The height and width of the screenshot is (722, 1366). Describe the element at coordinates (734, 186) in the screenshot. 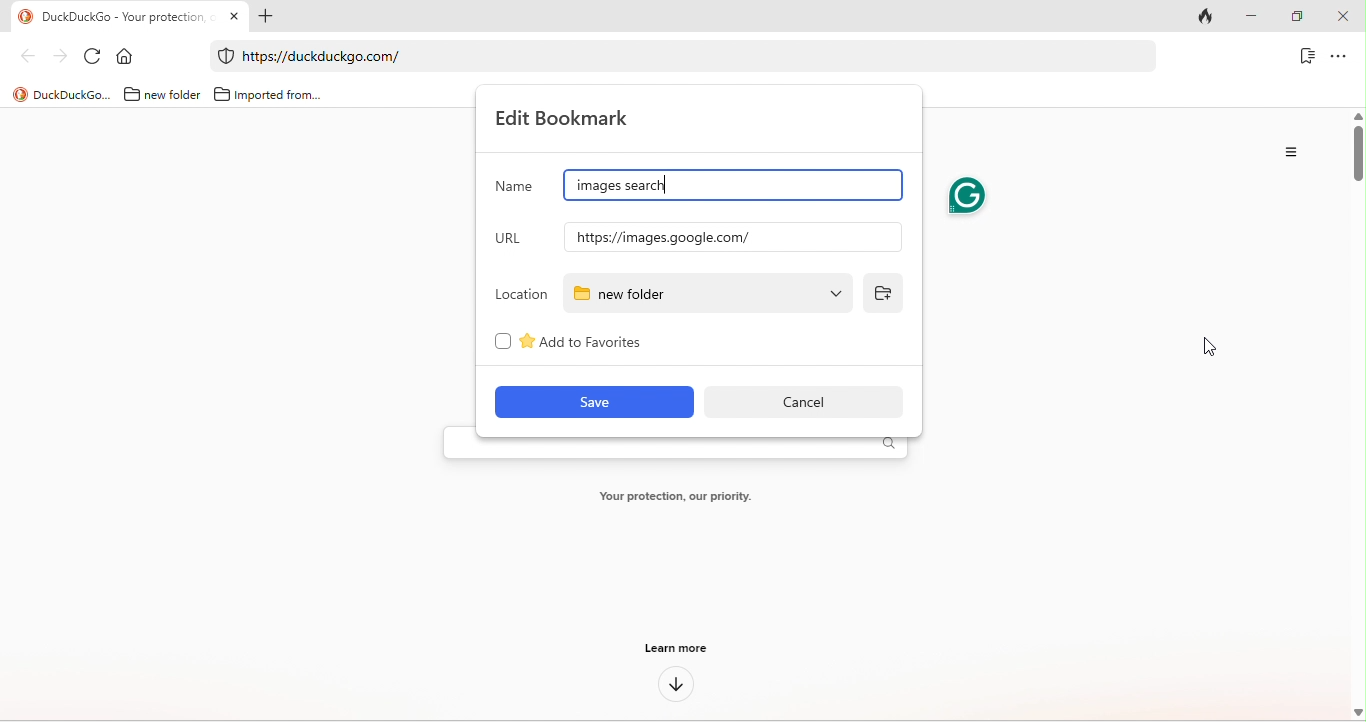

I see `google images` at that location.